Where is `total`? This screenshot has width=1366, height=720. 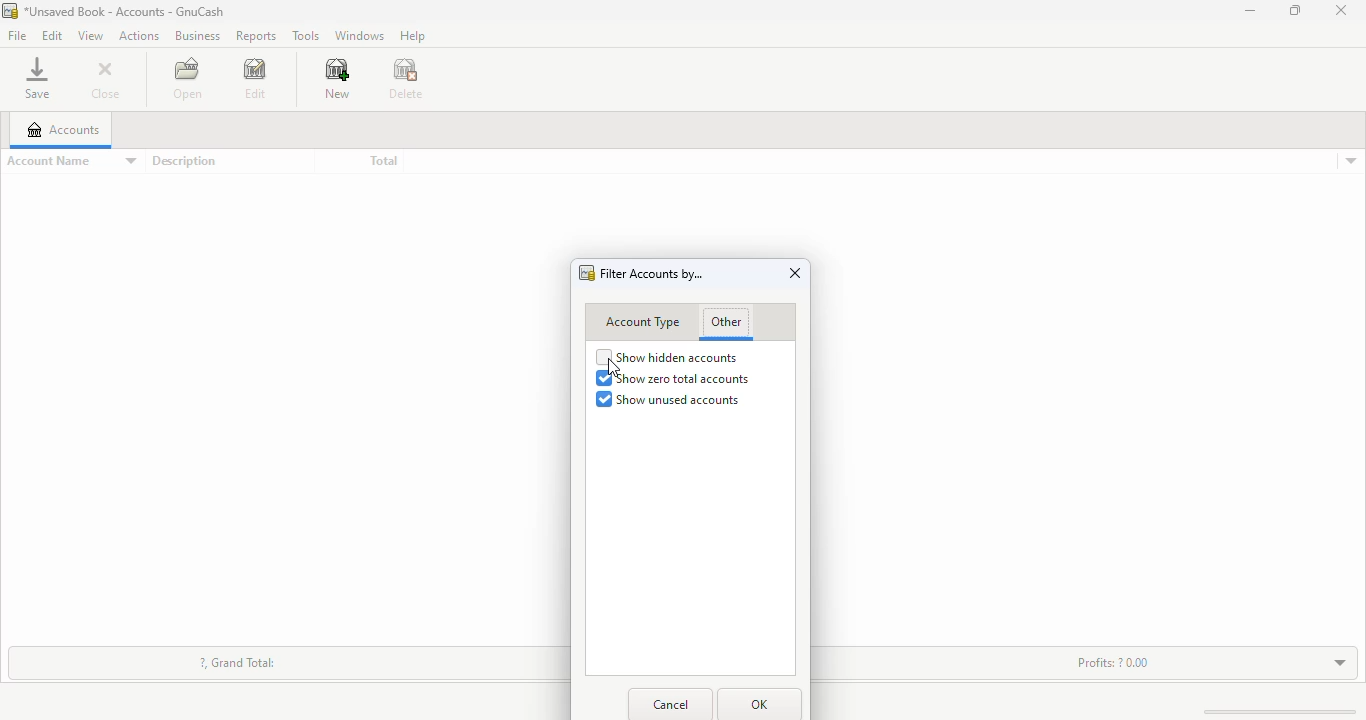
total is located at coordinates (383, 161).